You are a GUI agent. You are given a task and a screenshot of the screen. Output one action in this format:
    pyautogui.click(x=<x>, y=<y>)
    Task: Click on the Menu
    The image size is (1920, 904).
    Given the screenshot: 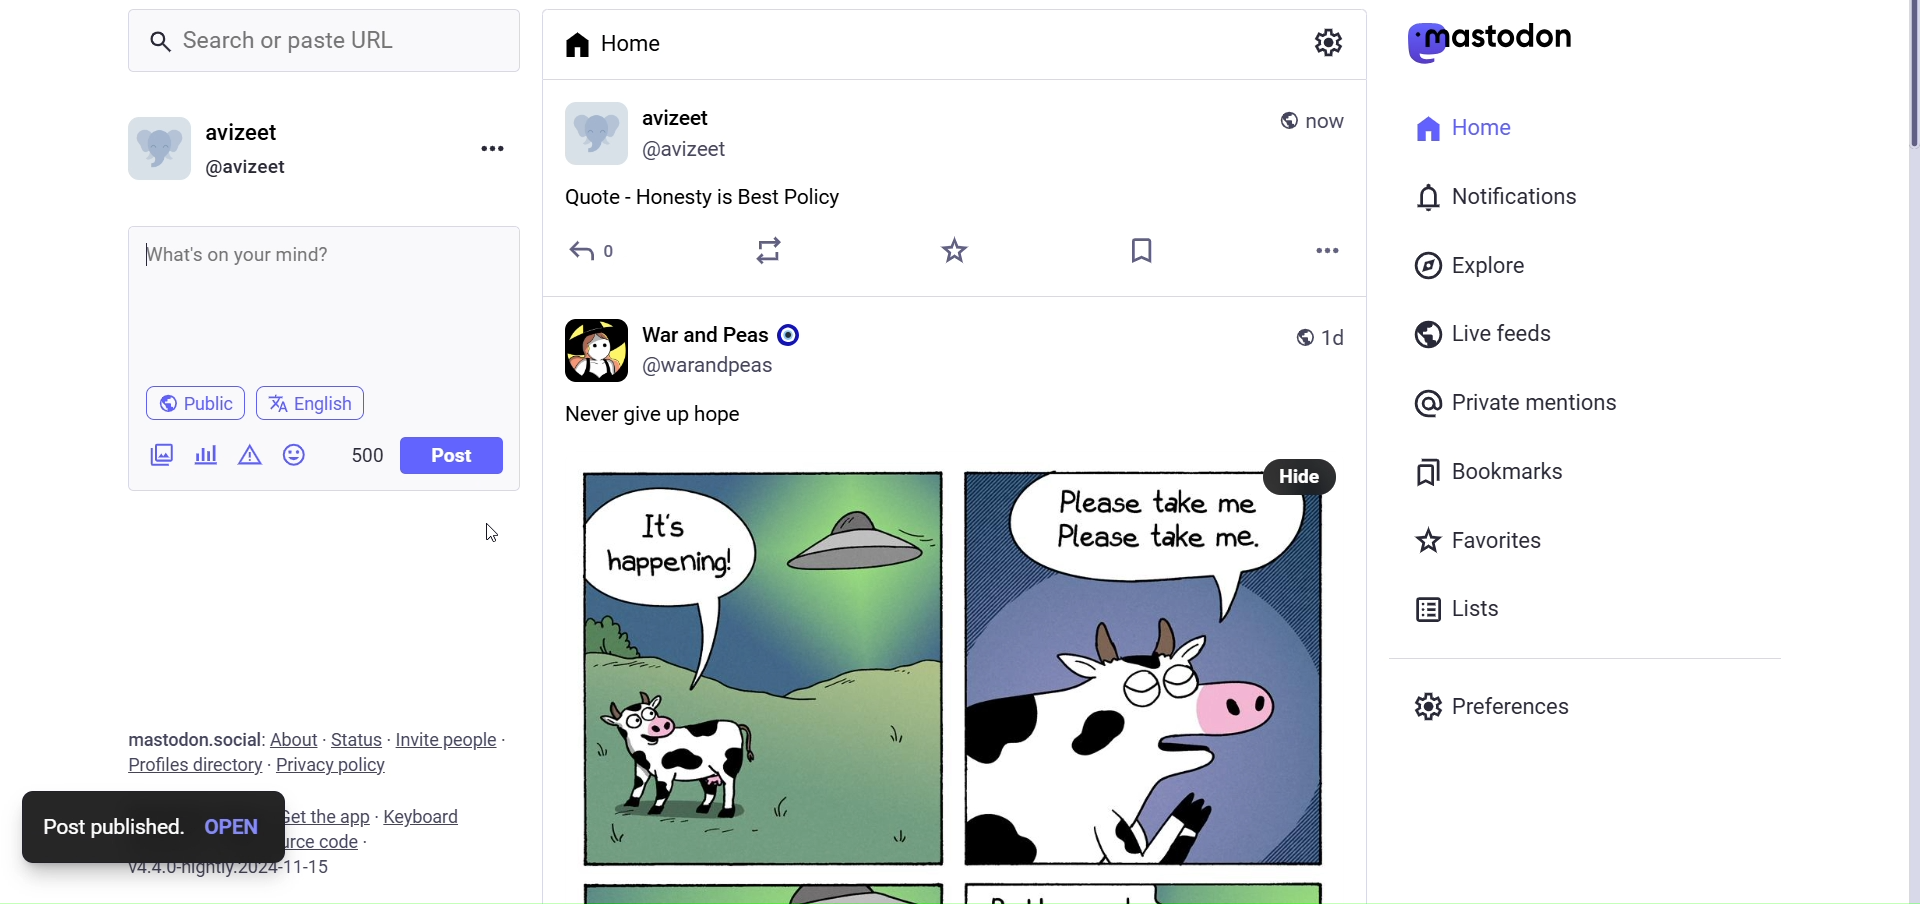 What is the action you would take?
    pyautogui.click(x=497, y=146)
    